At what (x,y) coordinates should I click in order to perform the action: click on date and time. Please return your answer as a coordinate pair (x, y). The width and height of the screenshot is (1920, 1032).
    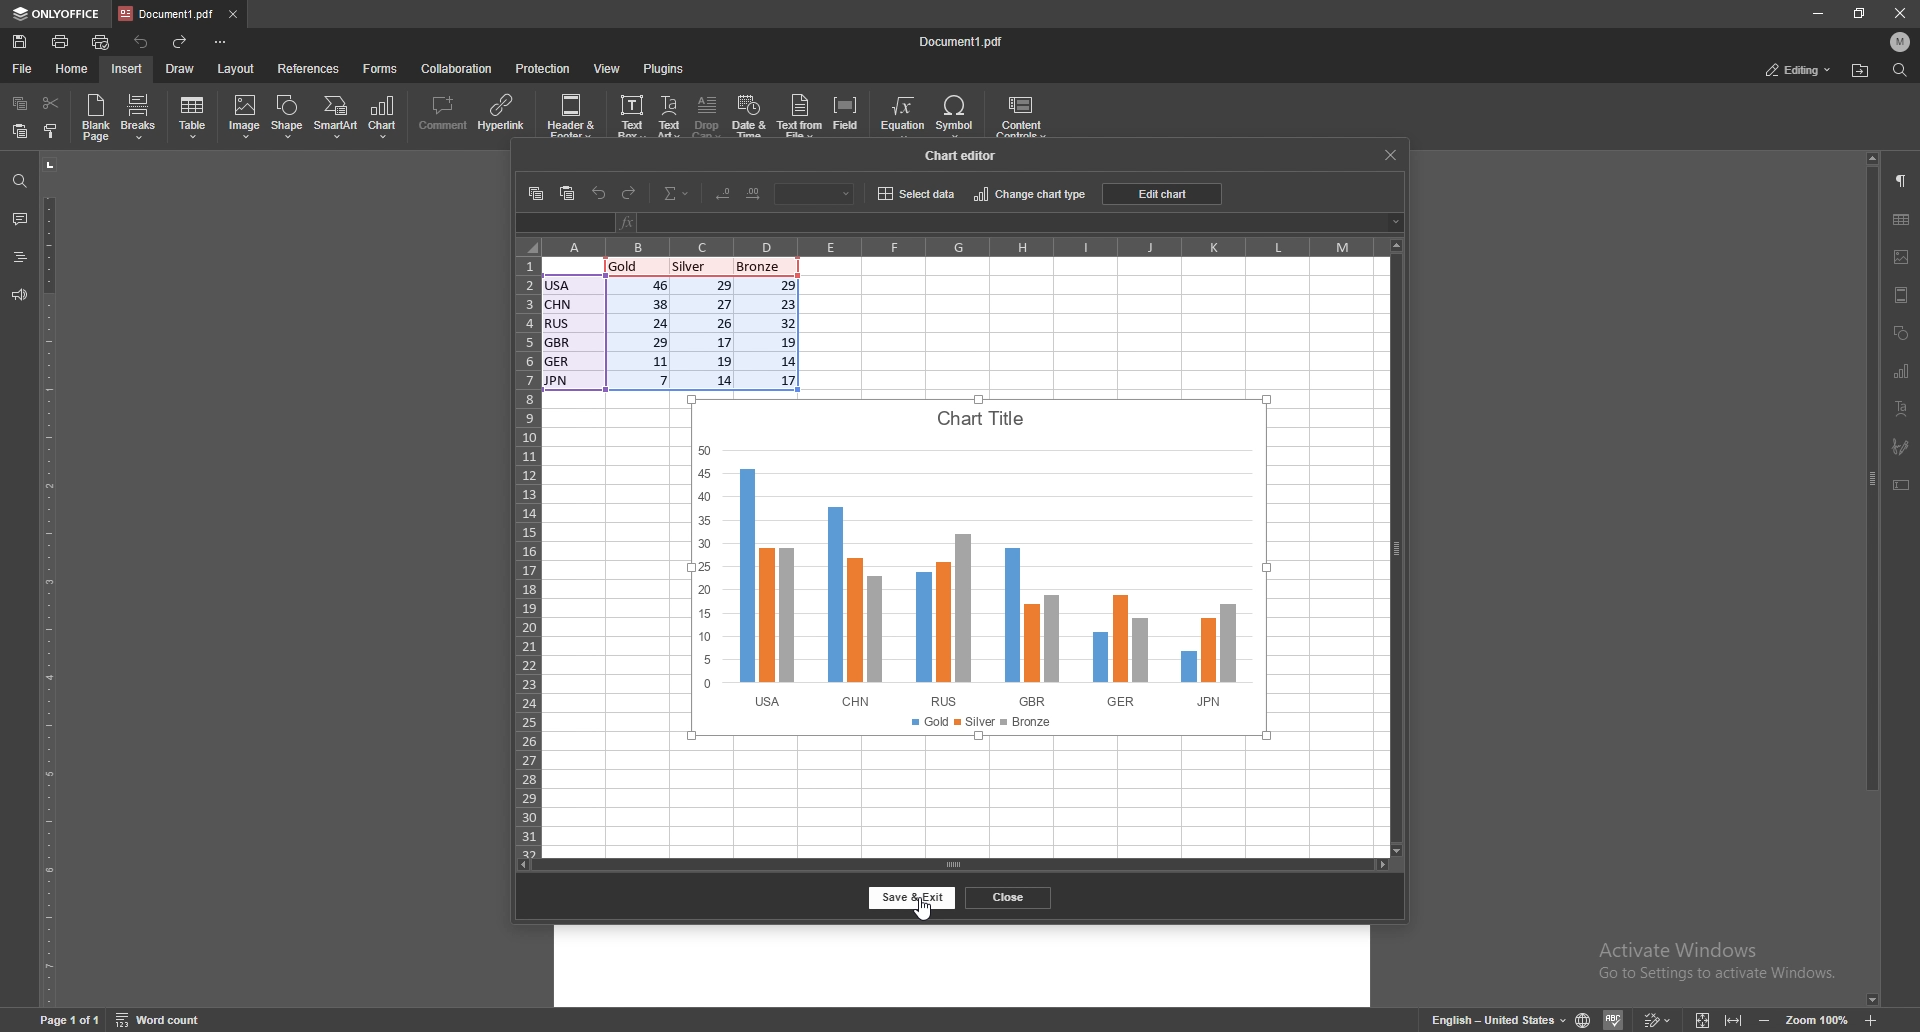
    Looking at the image, I should click on (748, 119).